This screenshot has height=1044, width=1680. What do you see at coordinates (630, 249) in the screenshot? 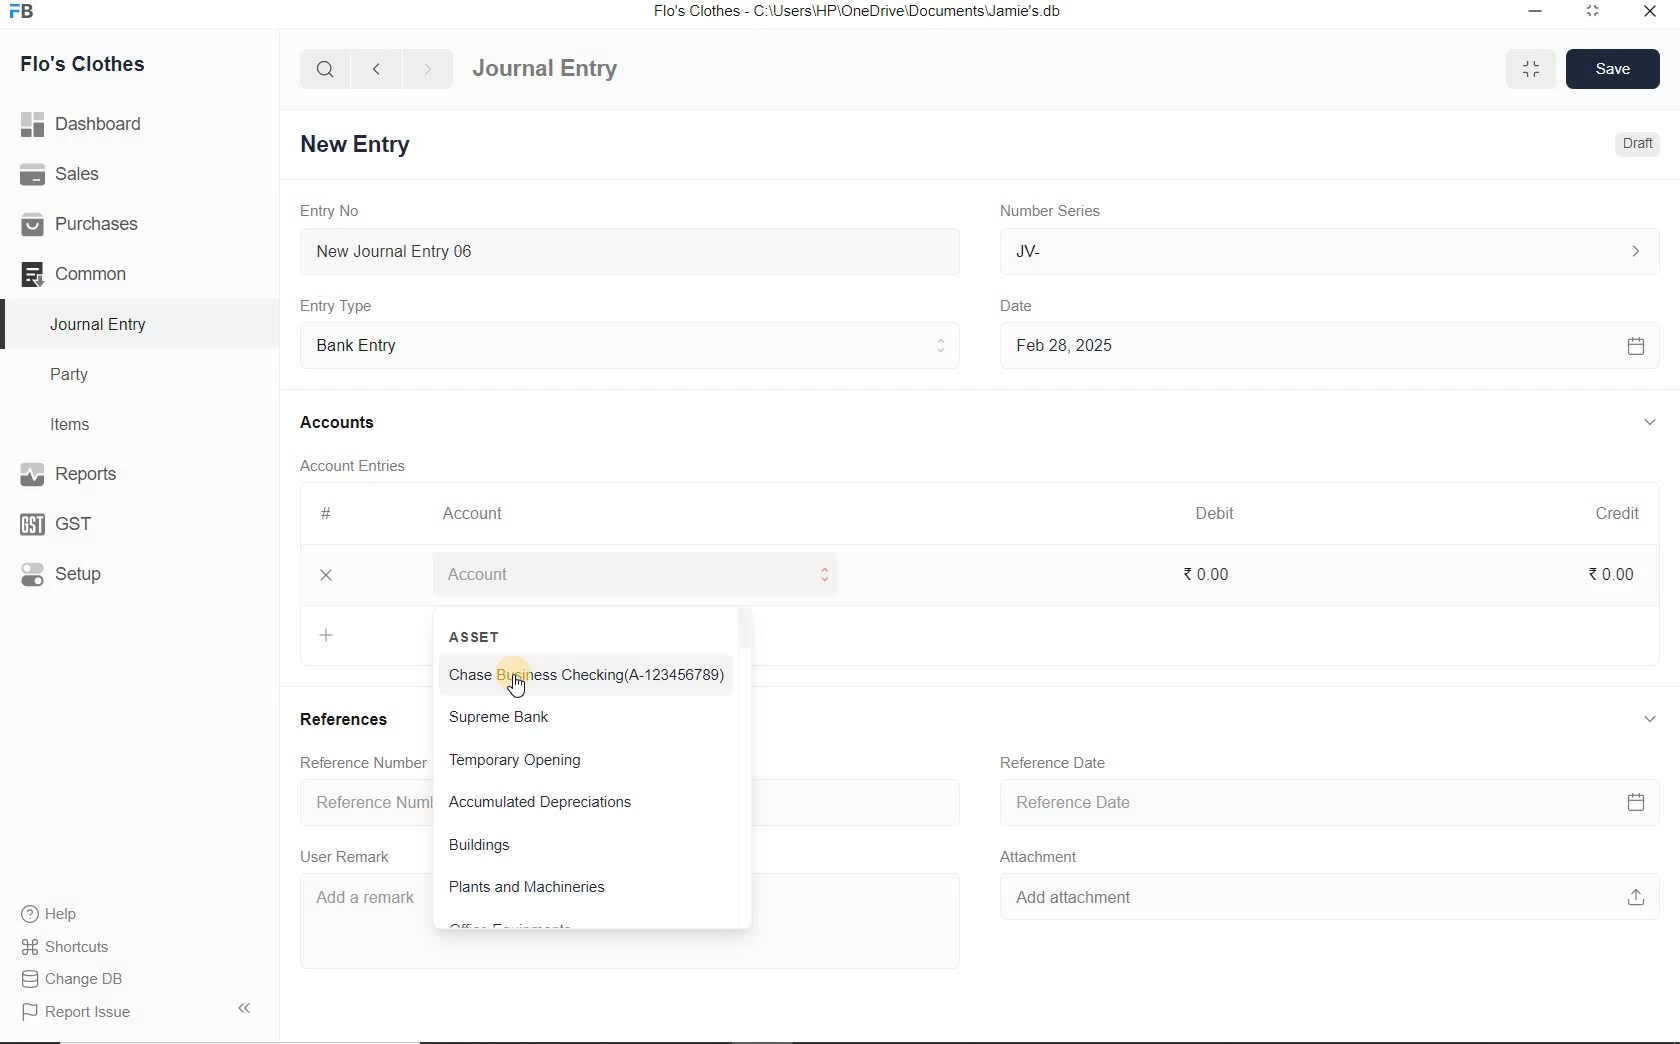
I see `New Journal Entry 06` at bounding box center [630, 249].